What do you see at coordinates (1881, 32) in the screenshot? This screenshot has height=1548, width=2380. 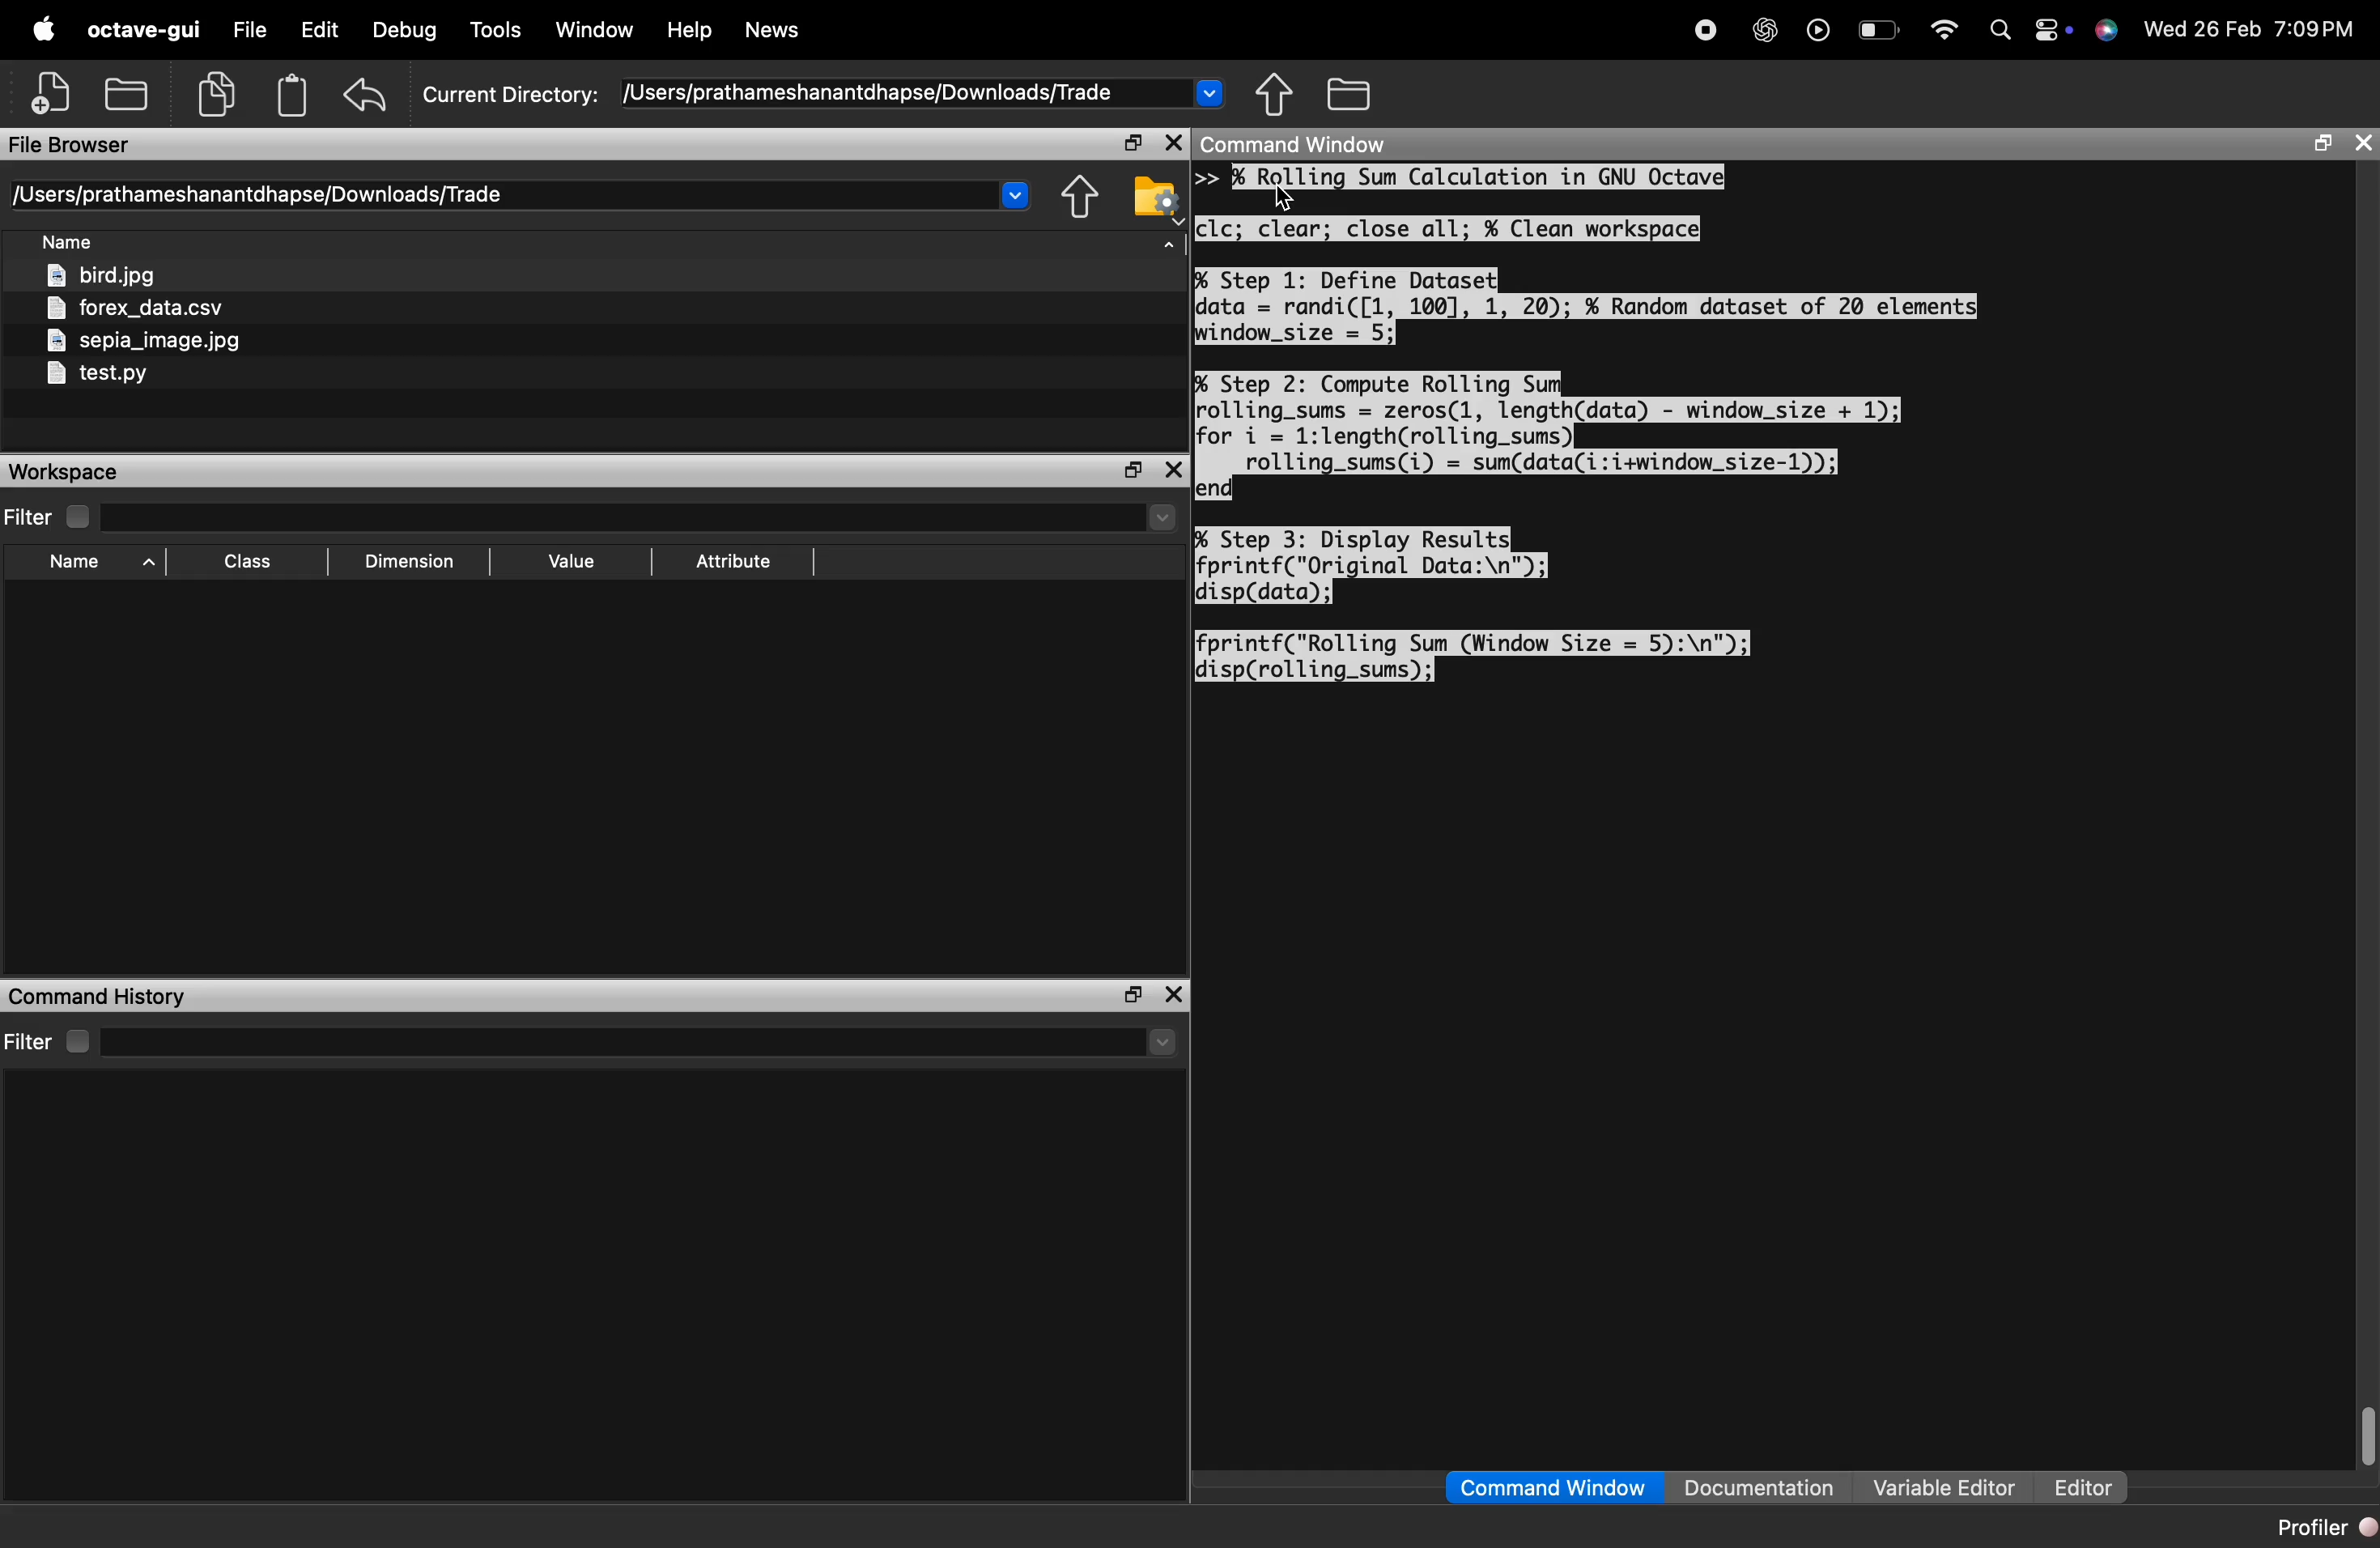 I see `battery` at bounding box center [1881, 32].